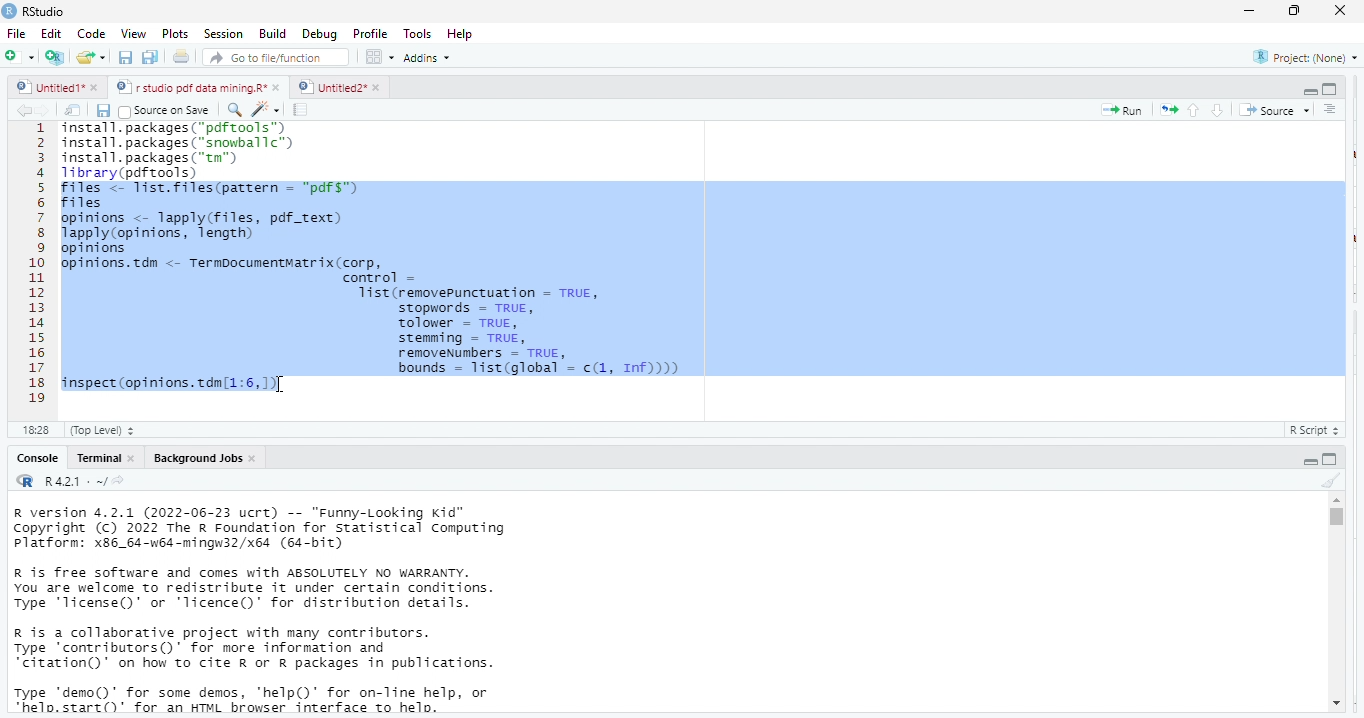 The height and width of the screenshot is (718, 1364). I want to click on tools, so click(420, 32).